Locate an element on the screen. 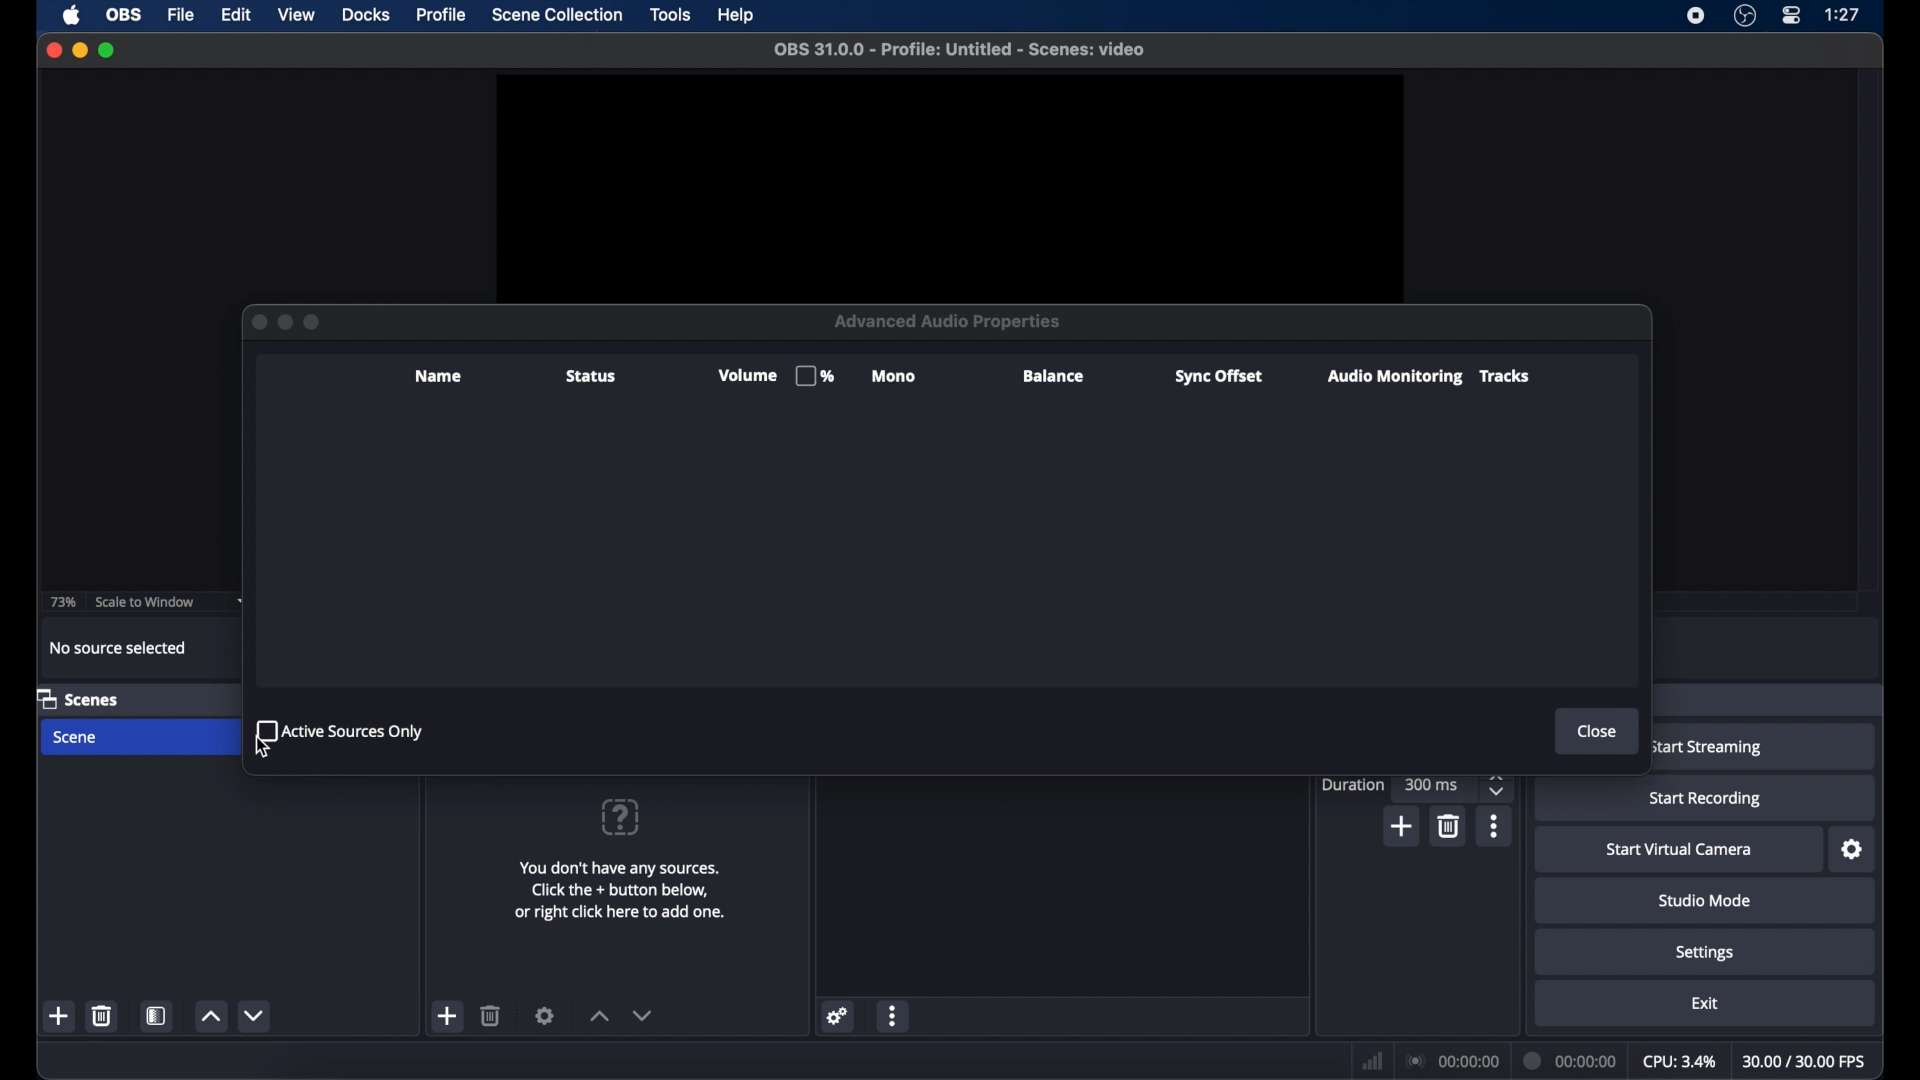  advanced audio properties is located at coordinates (938, 1050).